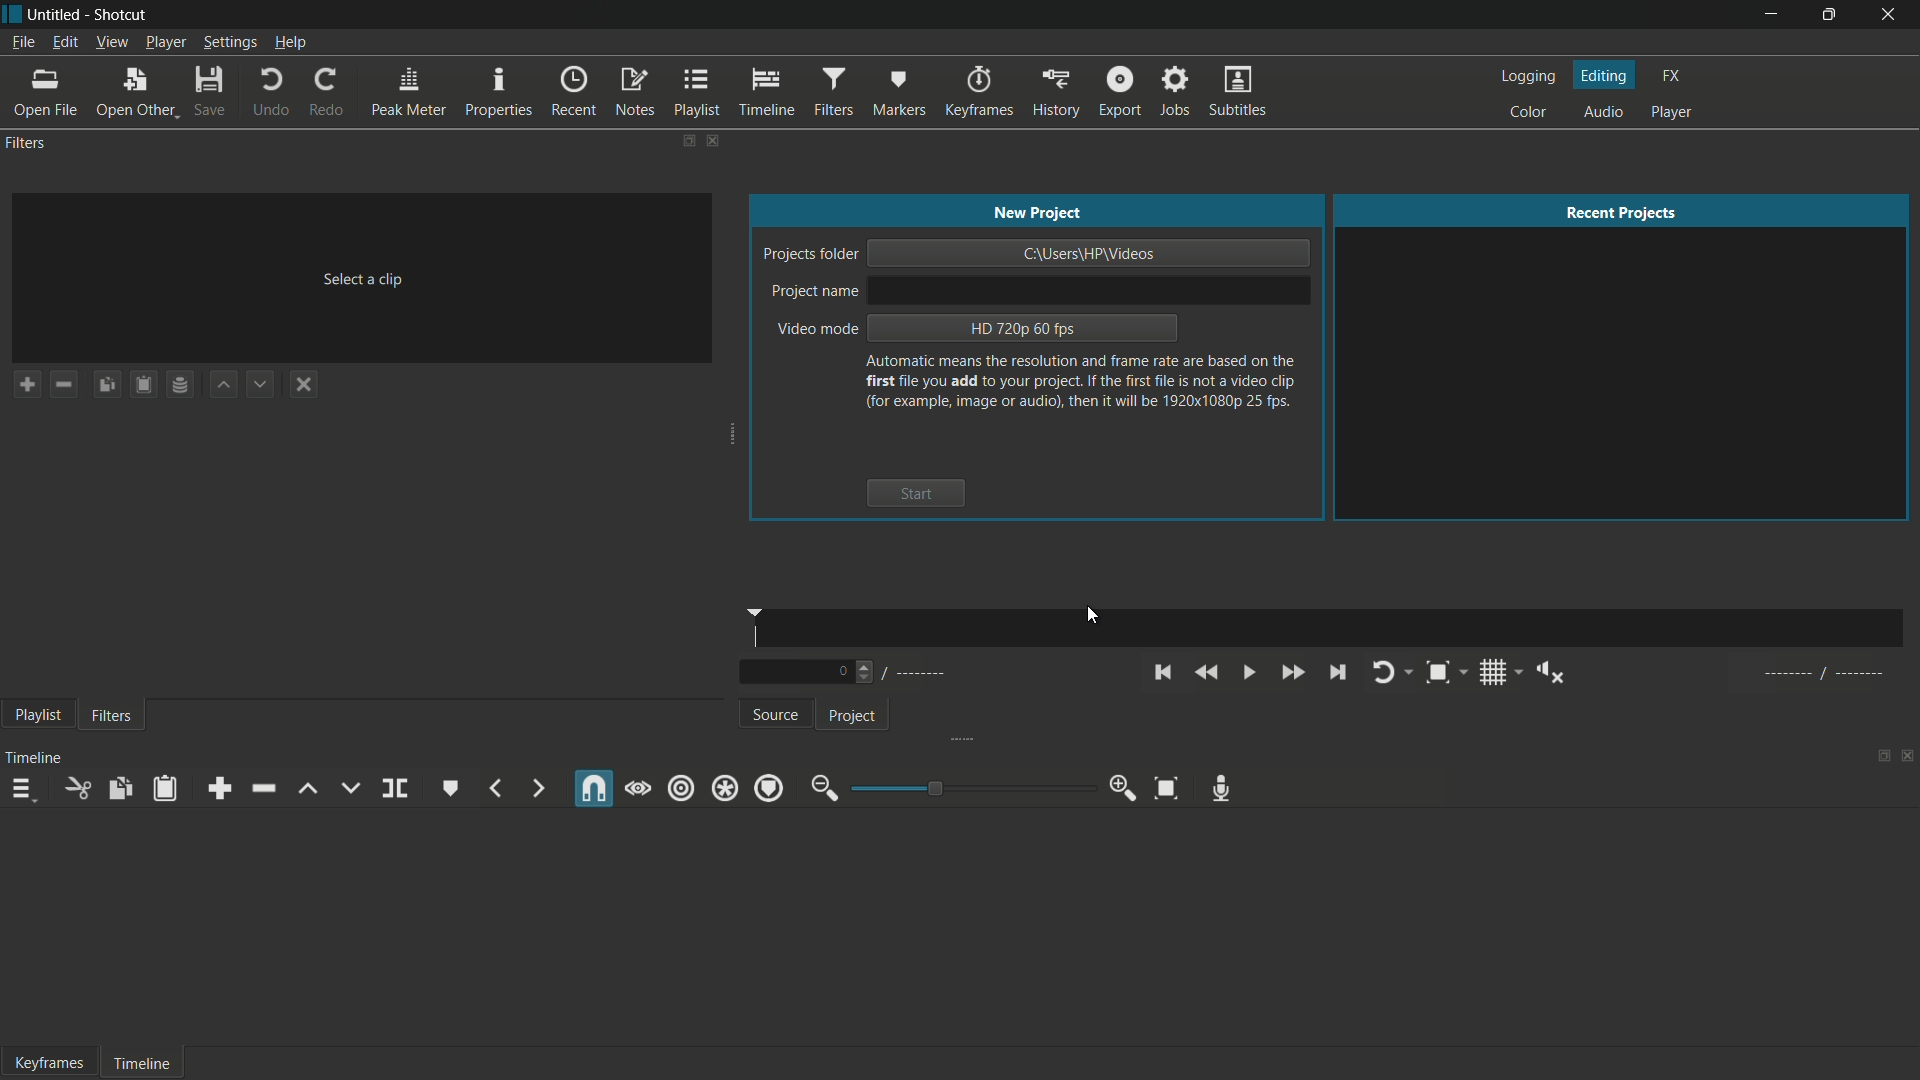  Describe the element at coordinates (145, 384) in the screenshot. I see `paste filters` at that location.